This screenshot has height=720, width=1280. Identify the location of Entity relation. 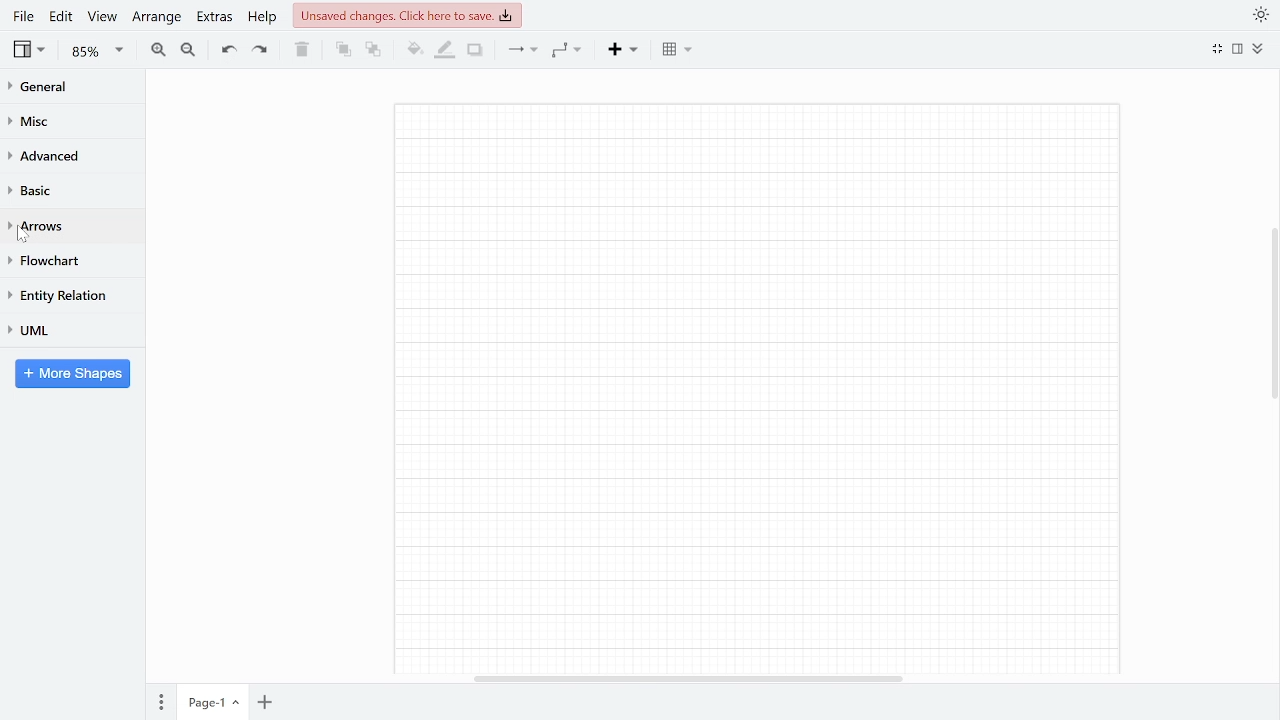
(58, 296).